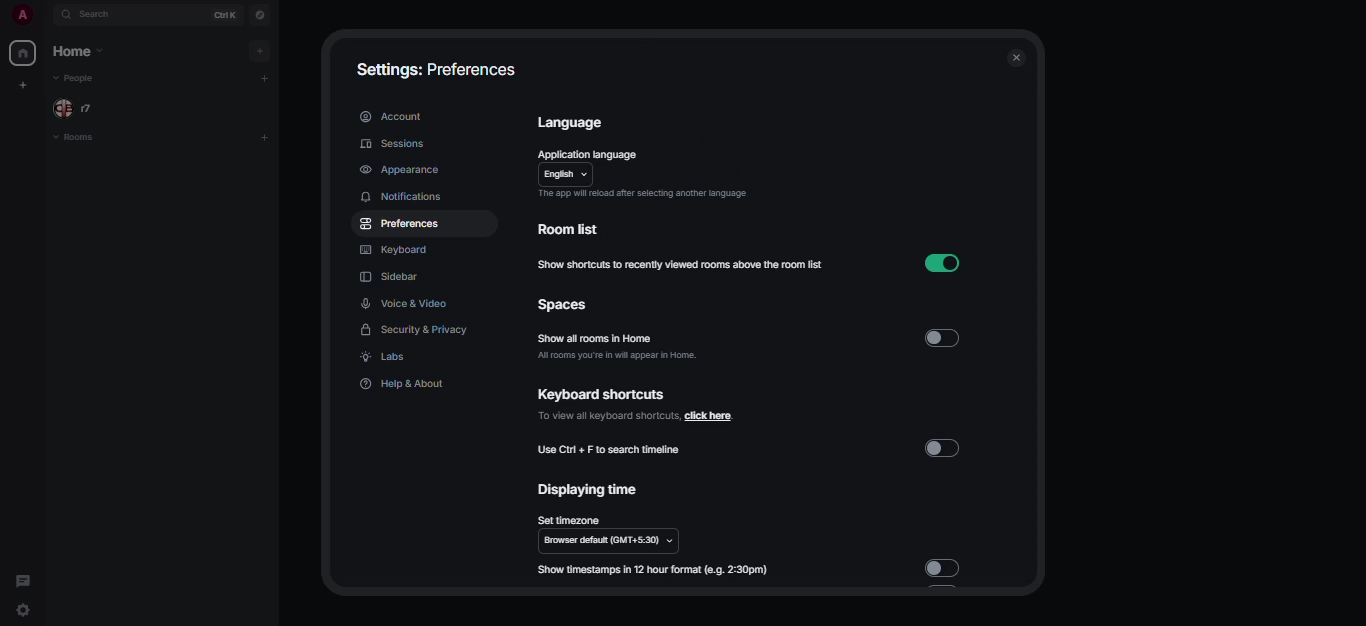  Describe the element at coordinates (599, 339) in the screenshot. I see `show all rooms in home` at that location.